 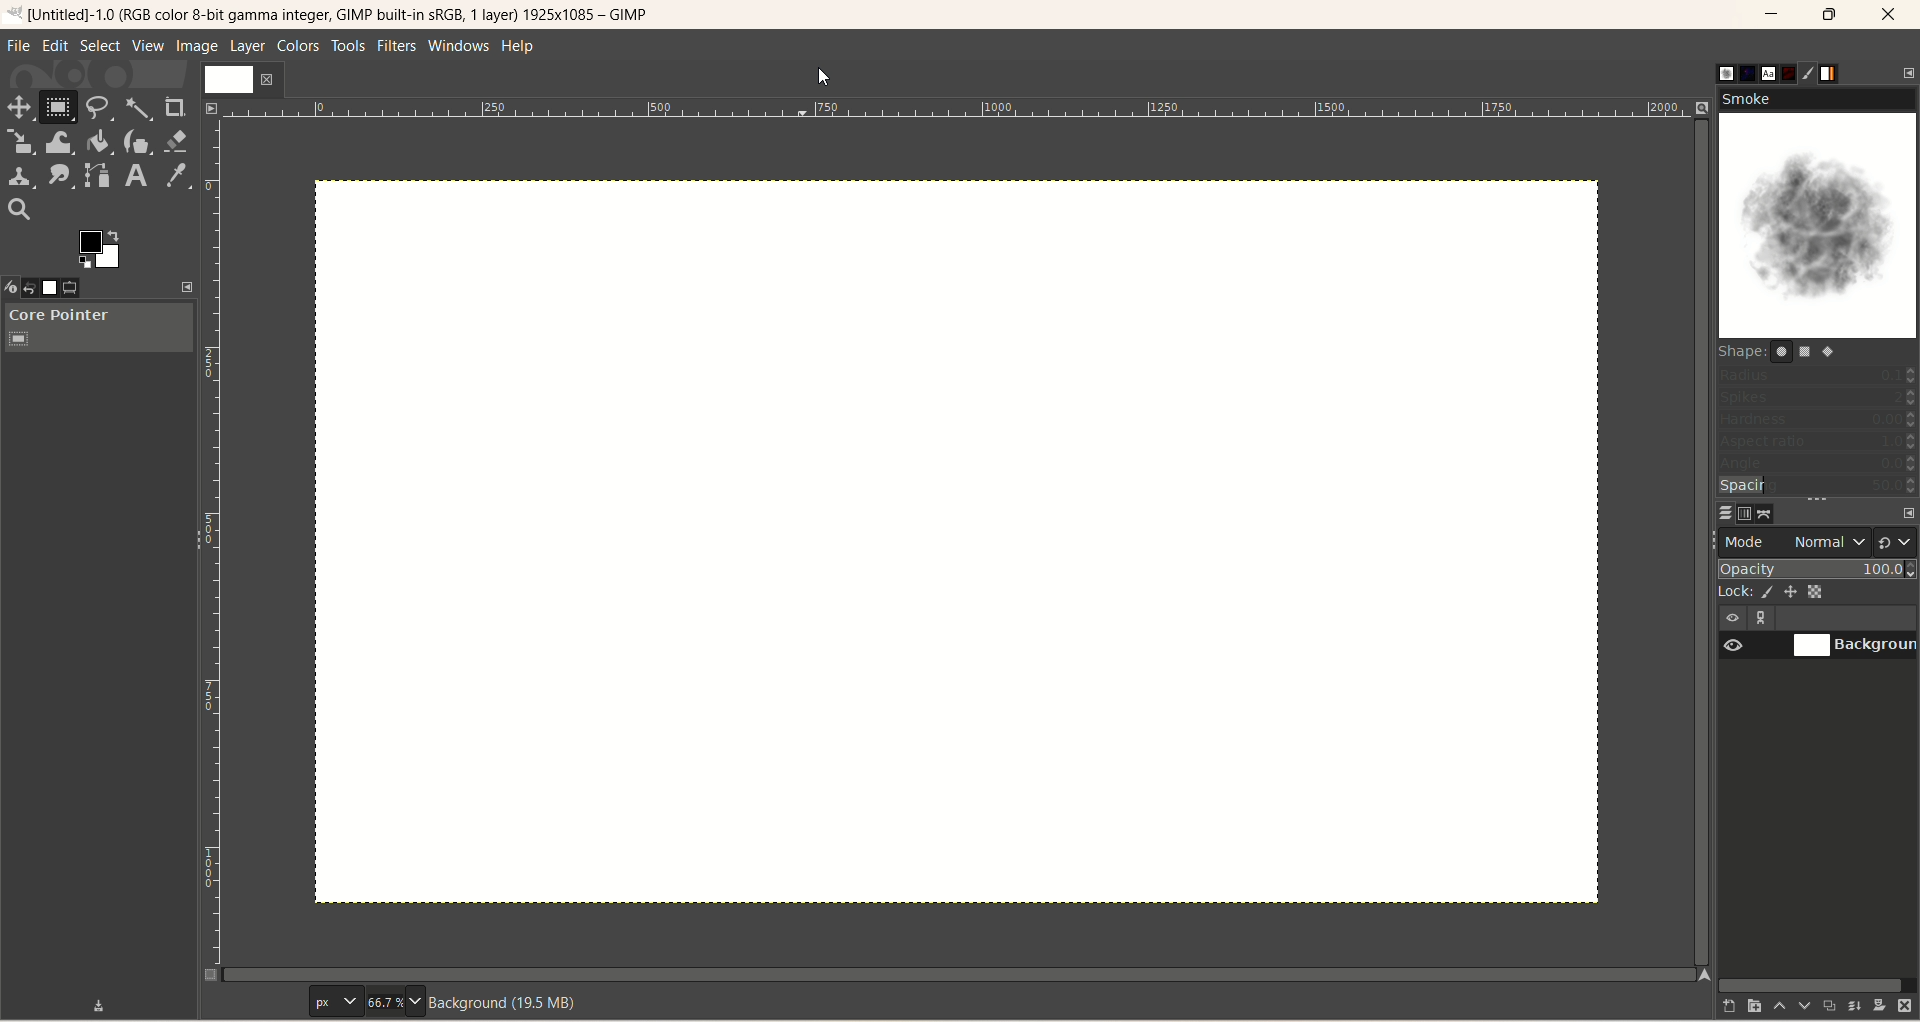 I want to click on radius, so click(x=1818, y=374).